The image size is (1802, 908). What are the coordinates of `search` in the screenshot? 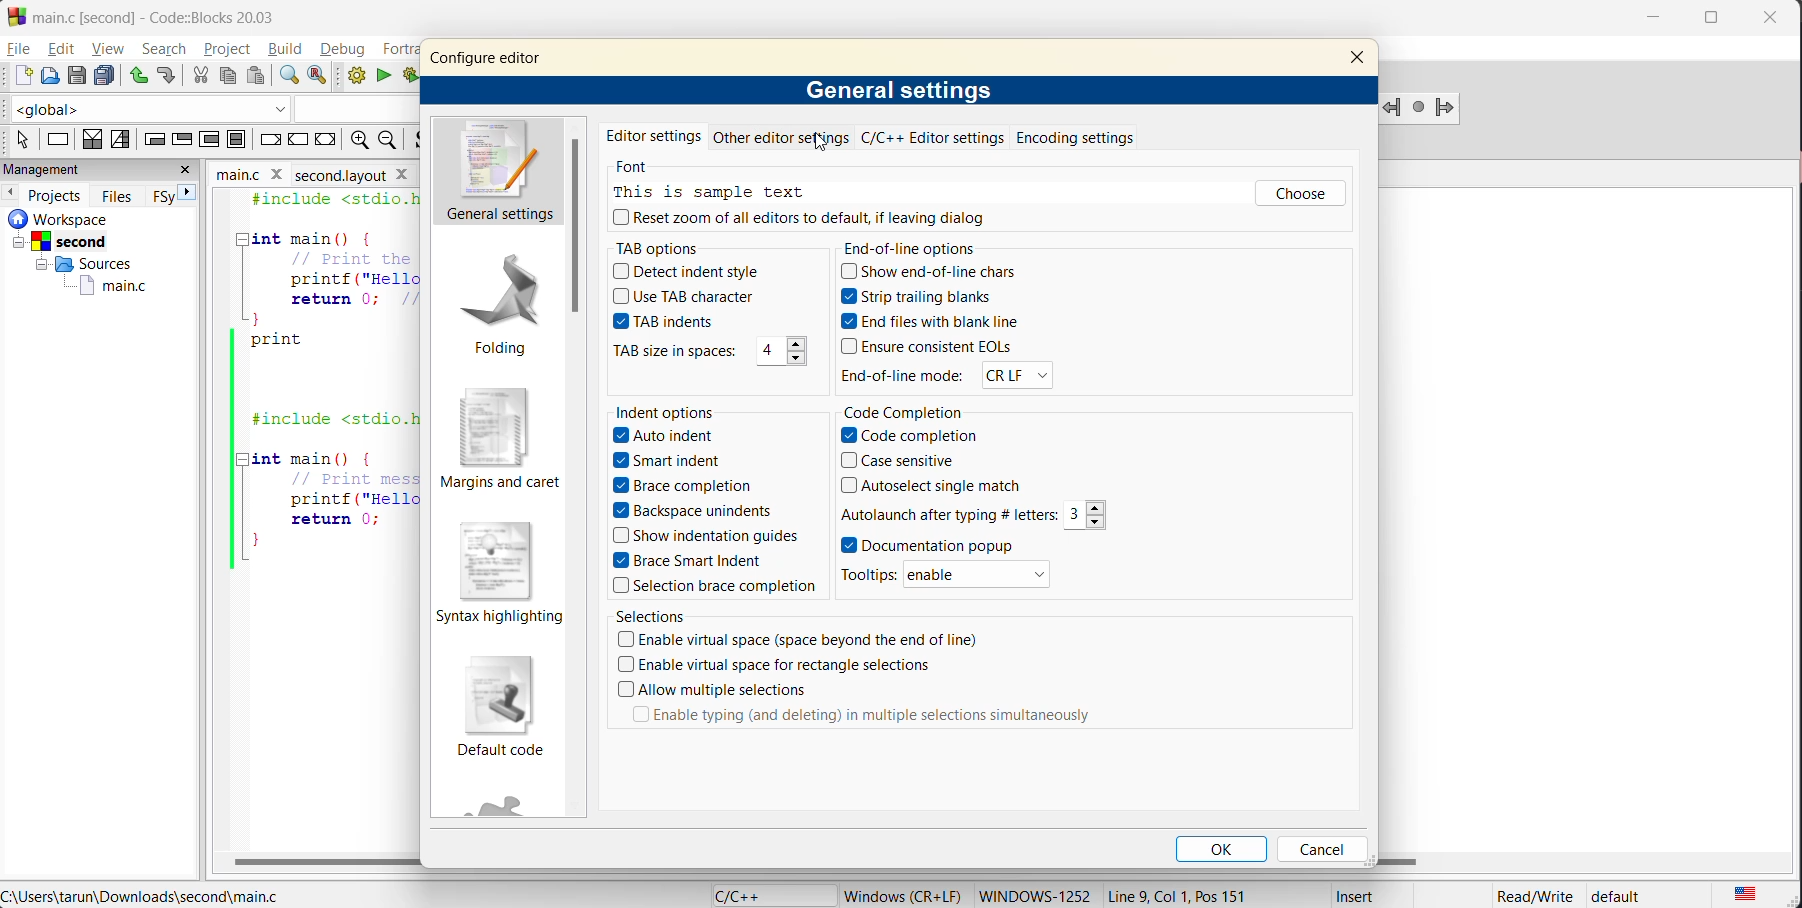 It's located at (168, 49).